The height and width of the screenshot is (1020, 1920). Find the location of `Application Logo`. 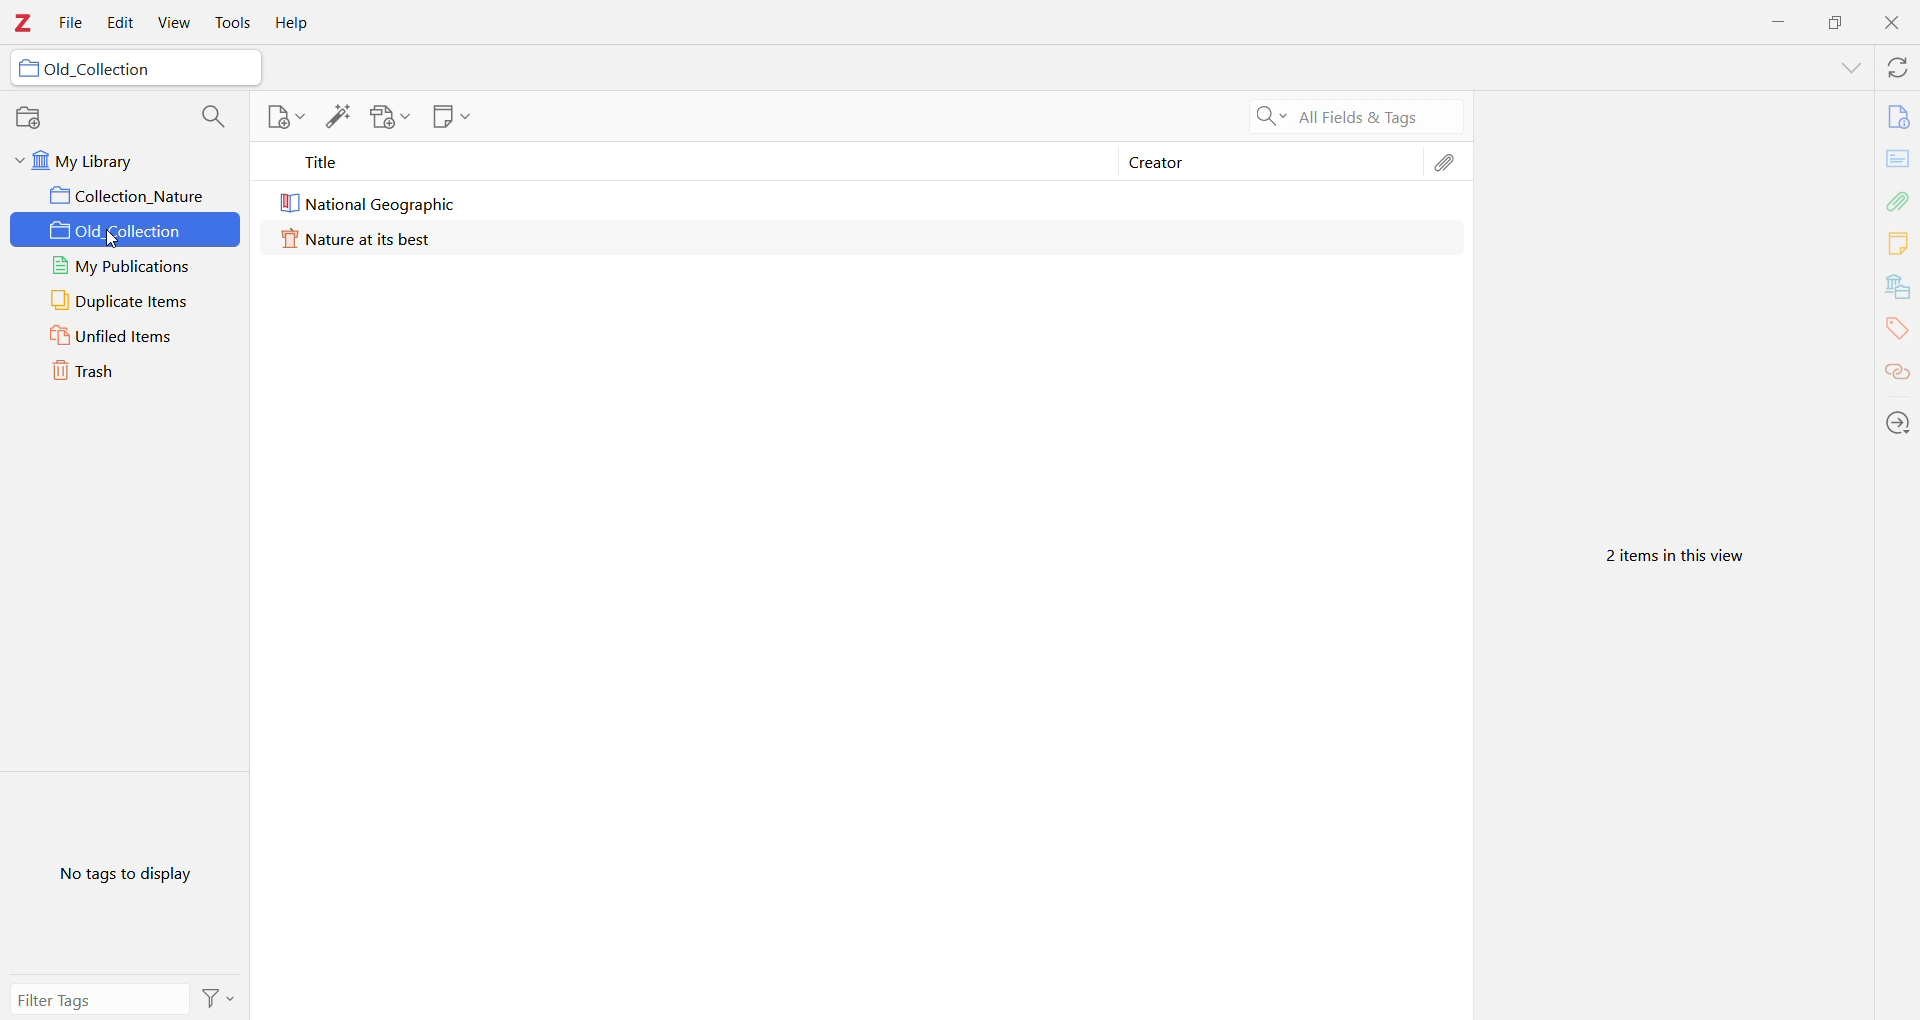

Application Logo is located at coordinates (24, 24).